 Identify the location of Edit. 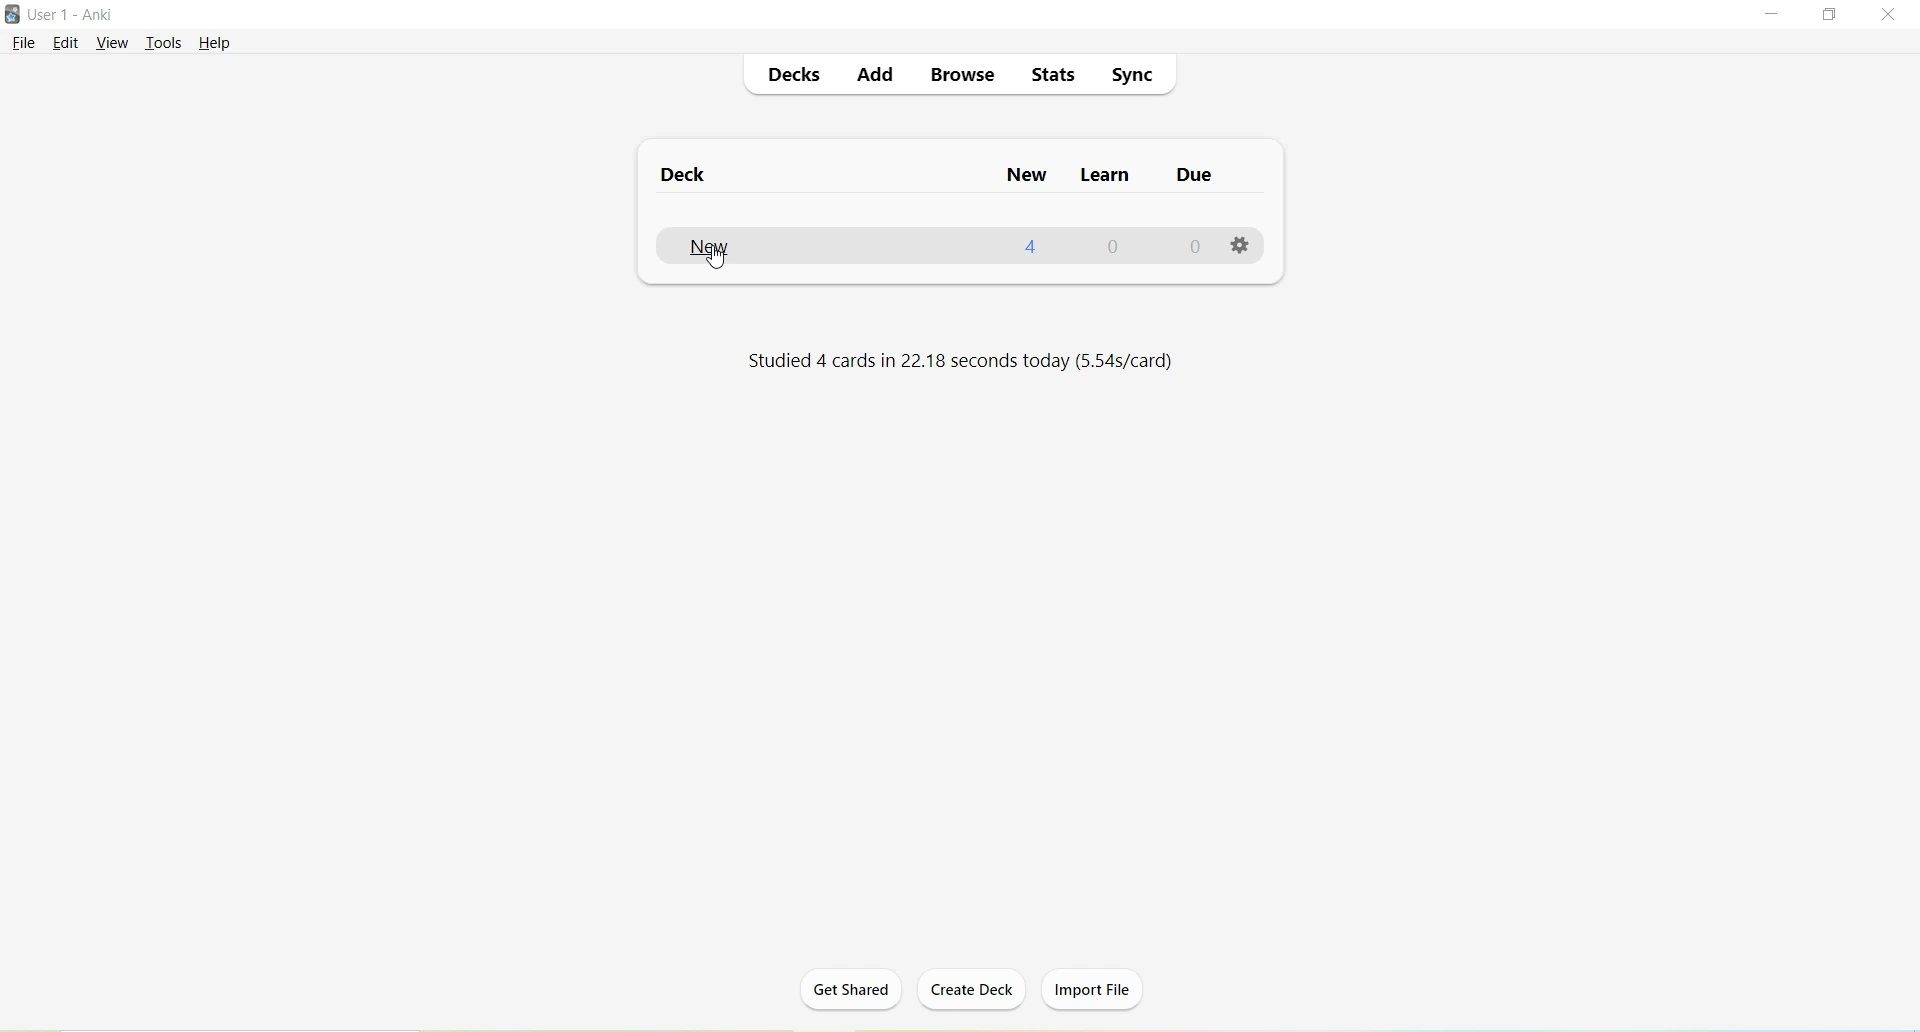
(68, 43).